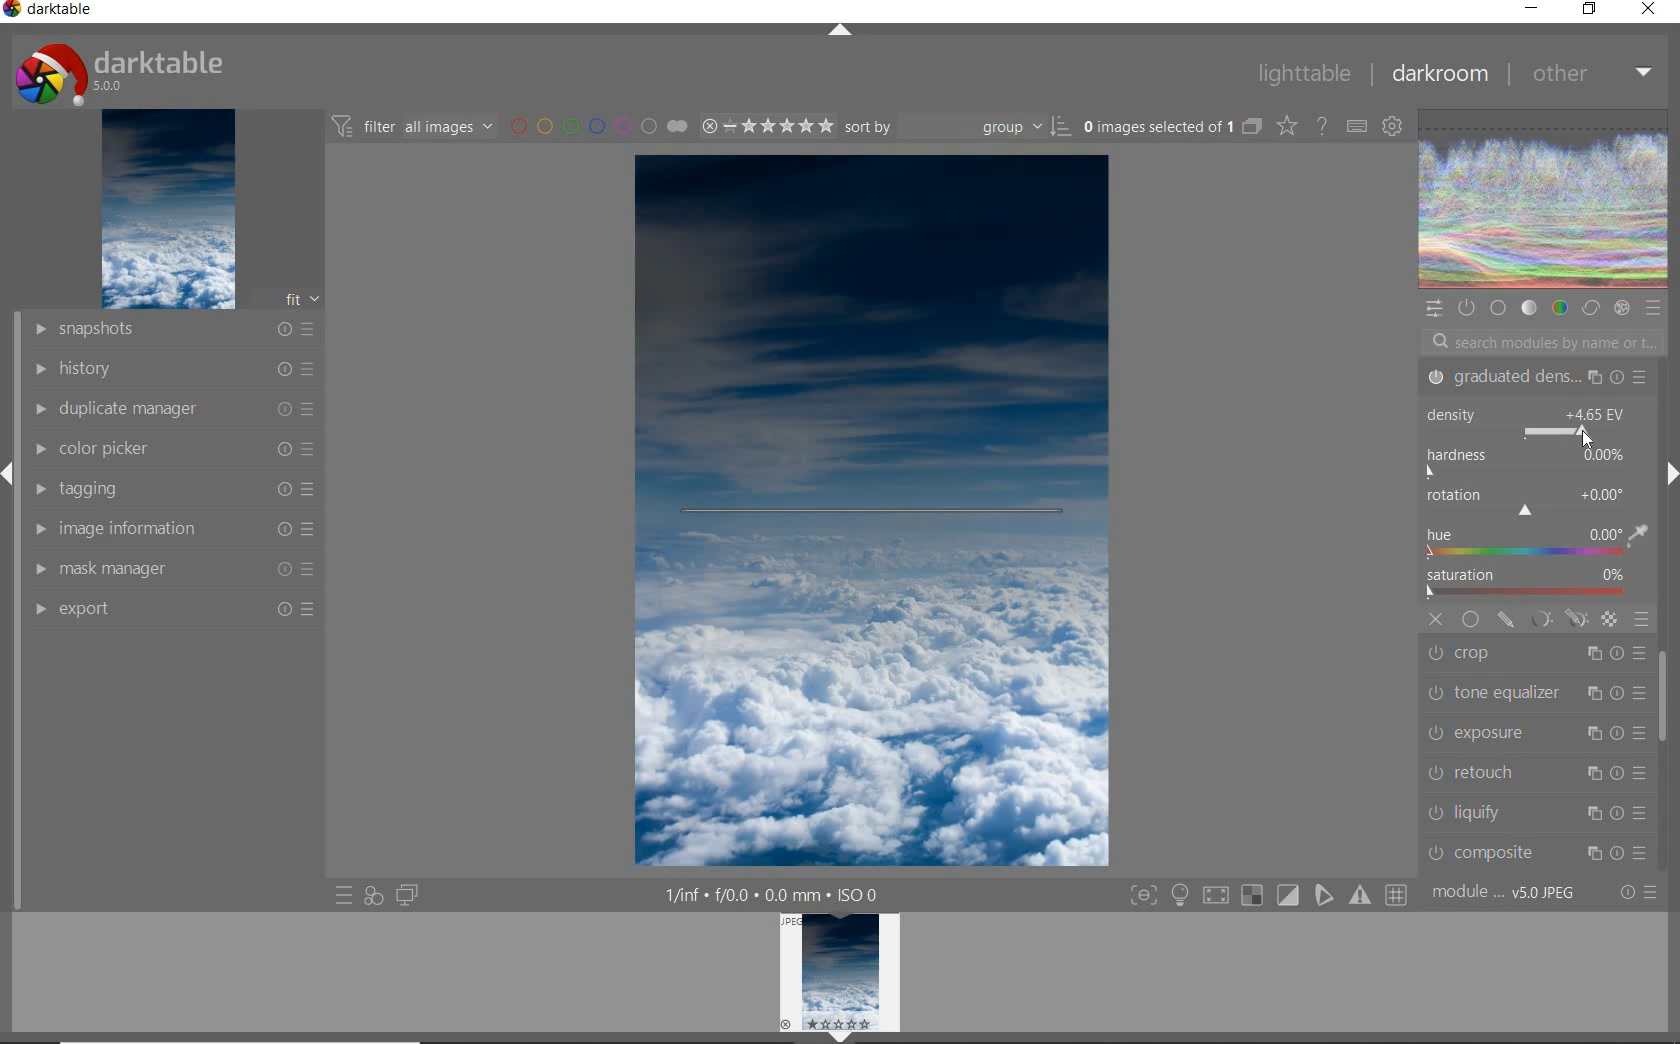 The image size is (1680, 1044). I want to click on EXPORT, so click(172, 608).